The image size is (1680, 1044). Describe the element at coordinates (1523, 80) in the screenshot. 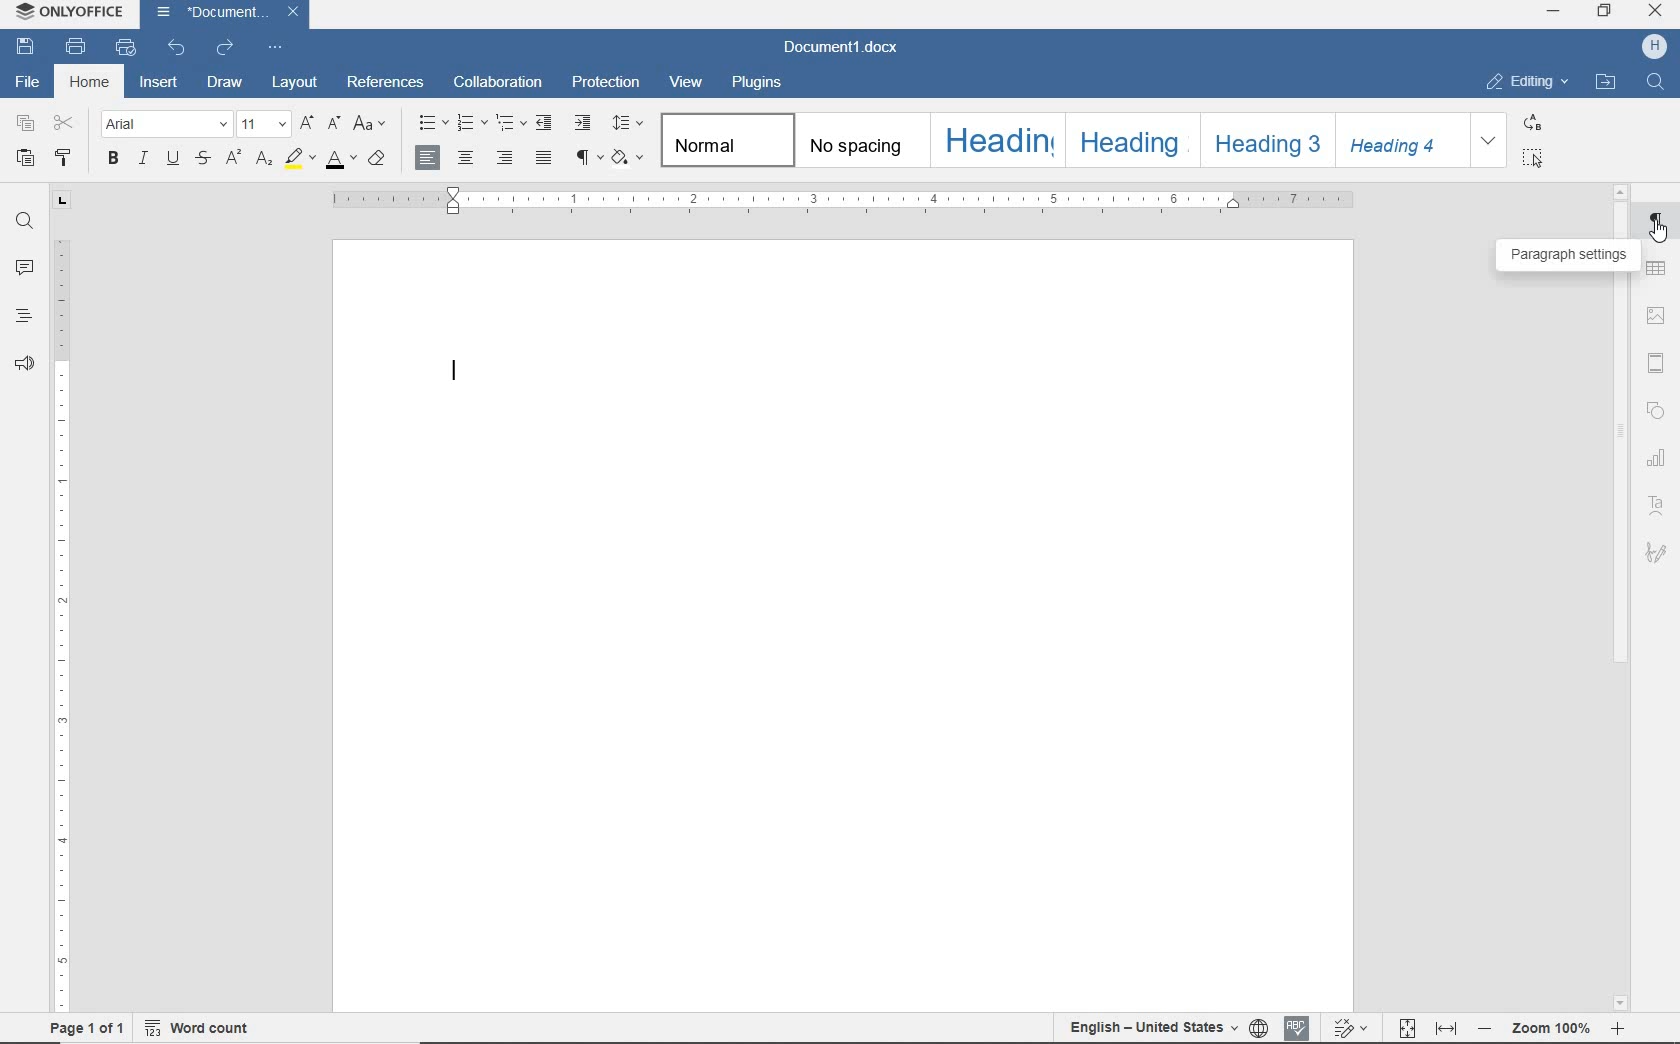

I see `EDITING` at that location.